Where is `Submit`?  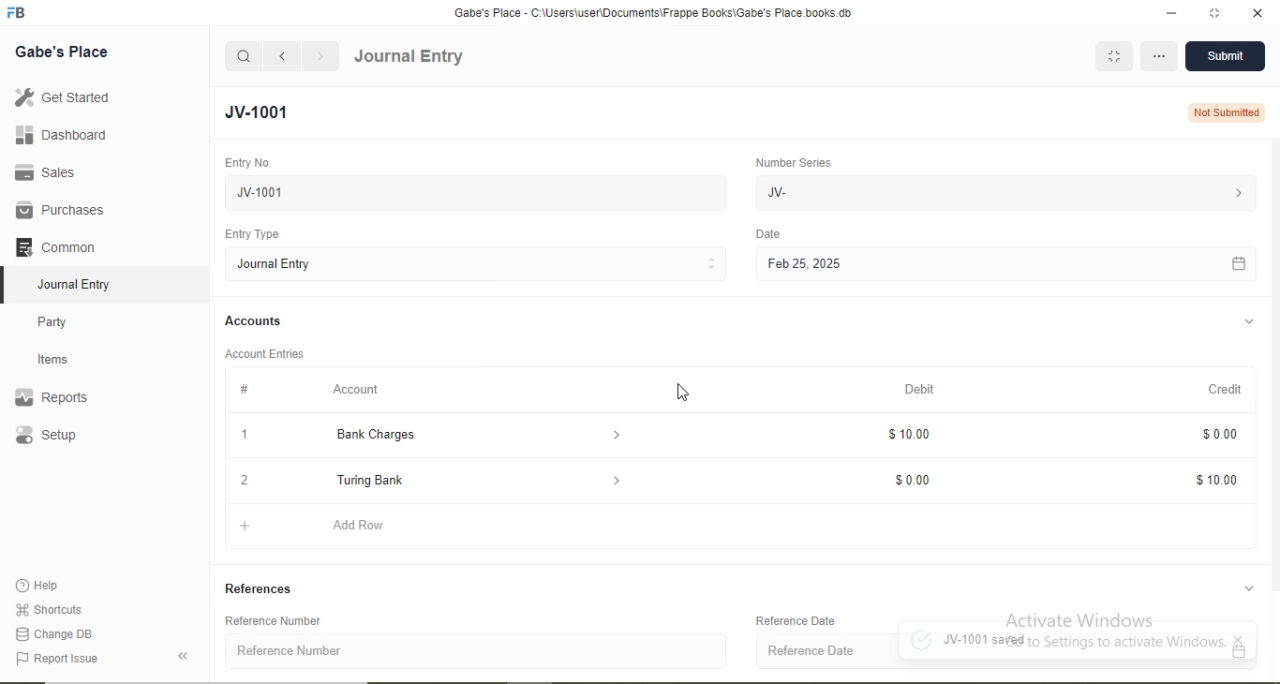 Submit is located at coordinates (1224, 57).